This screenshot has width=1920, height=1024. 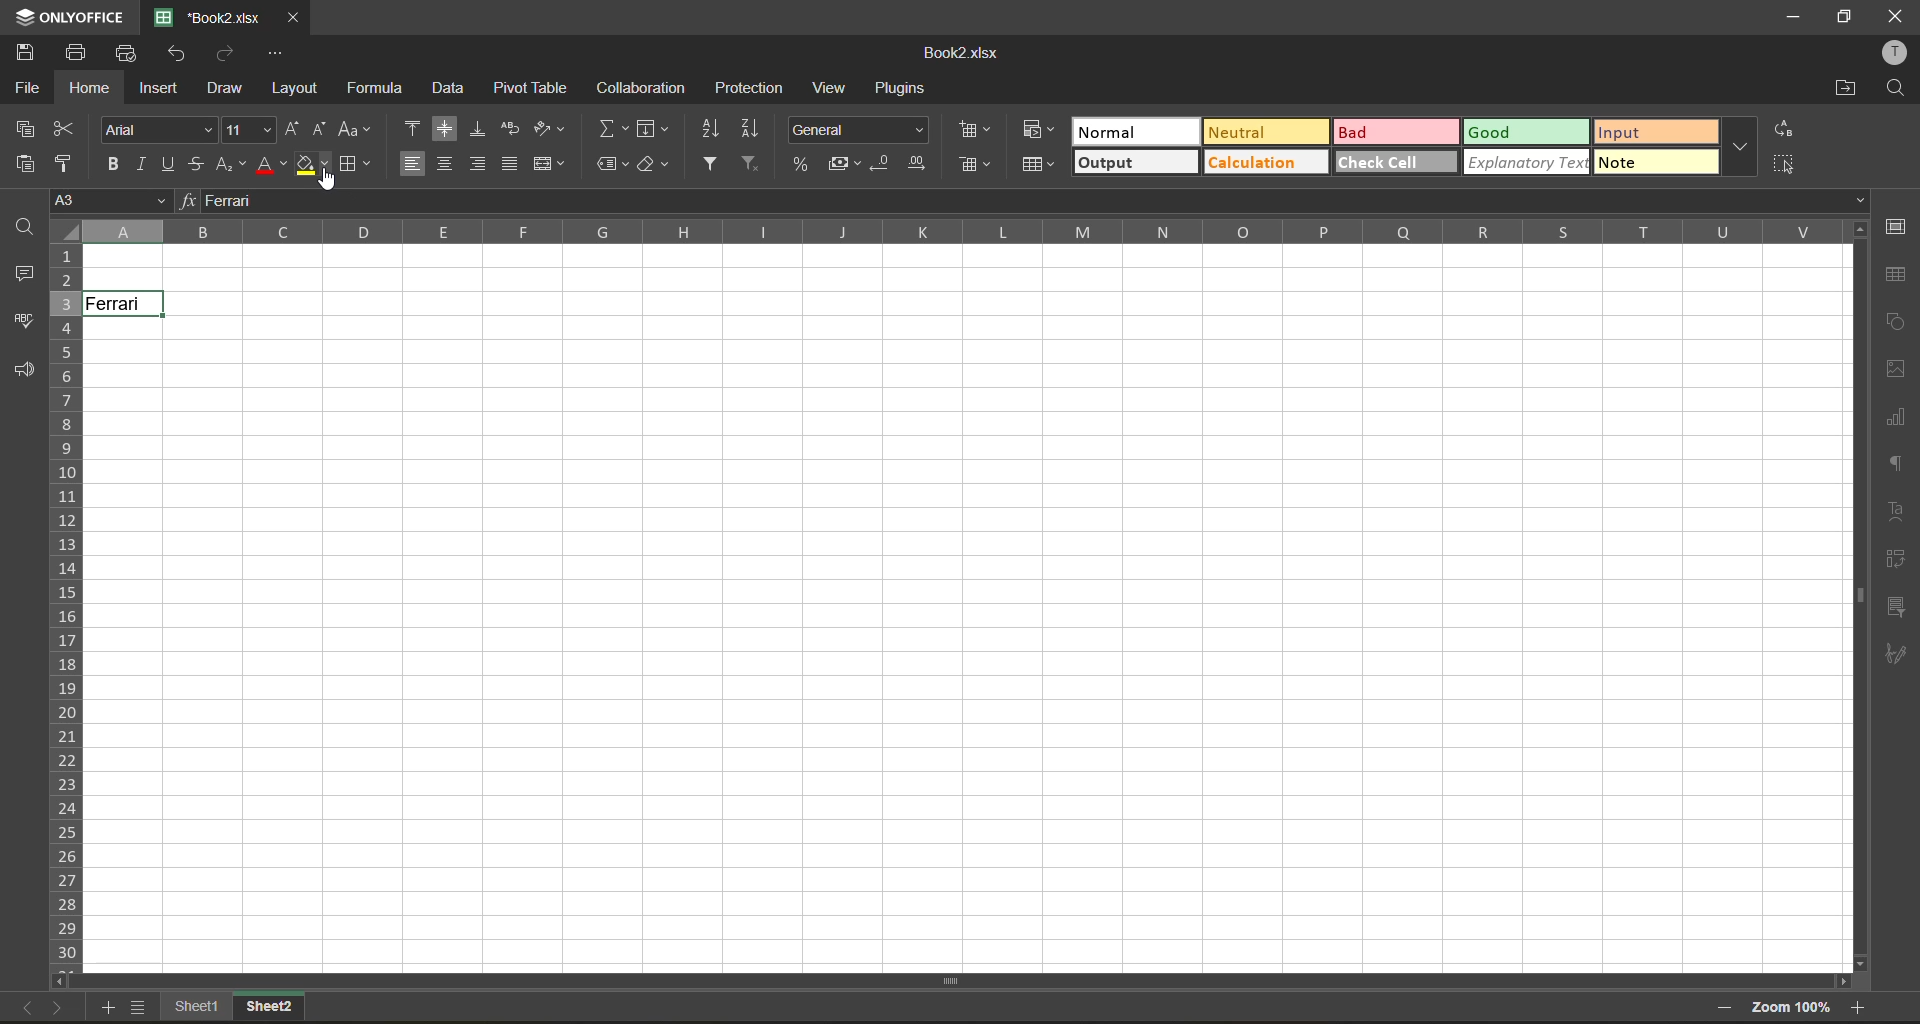 I want to click on align left, so click(x=413, y=163).